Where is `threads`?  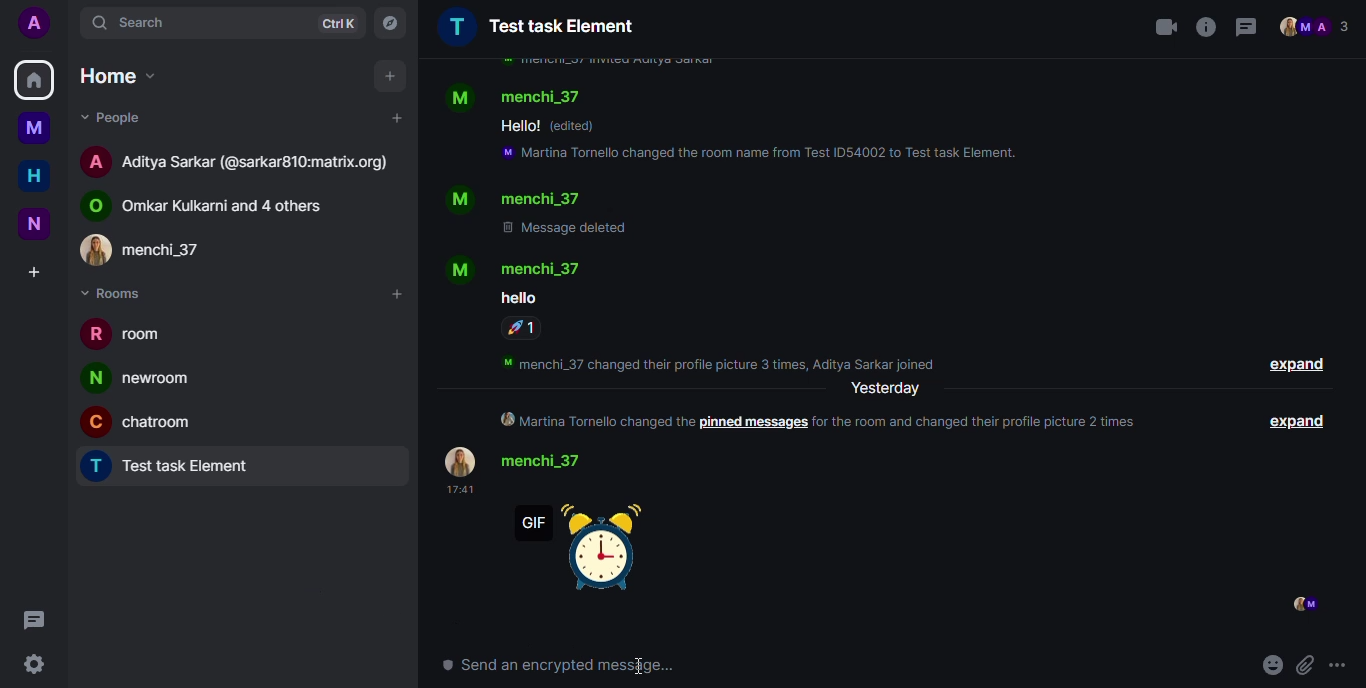
threads is located at coordinates (32, 616).